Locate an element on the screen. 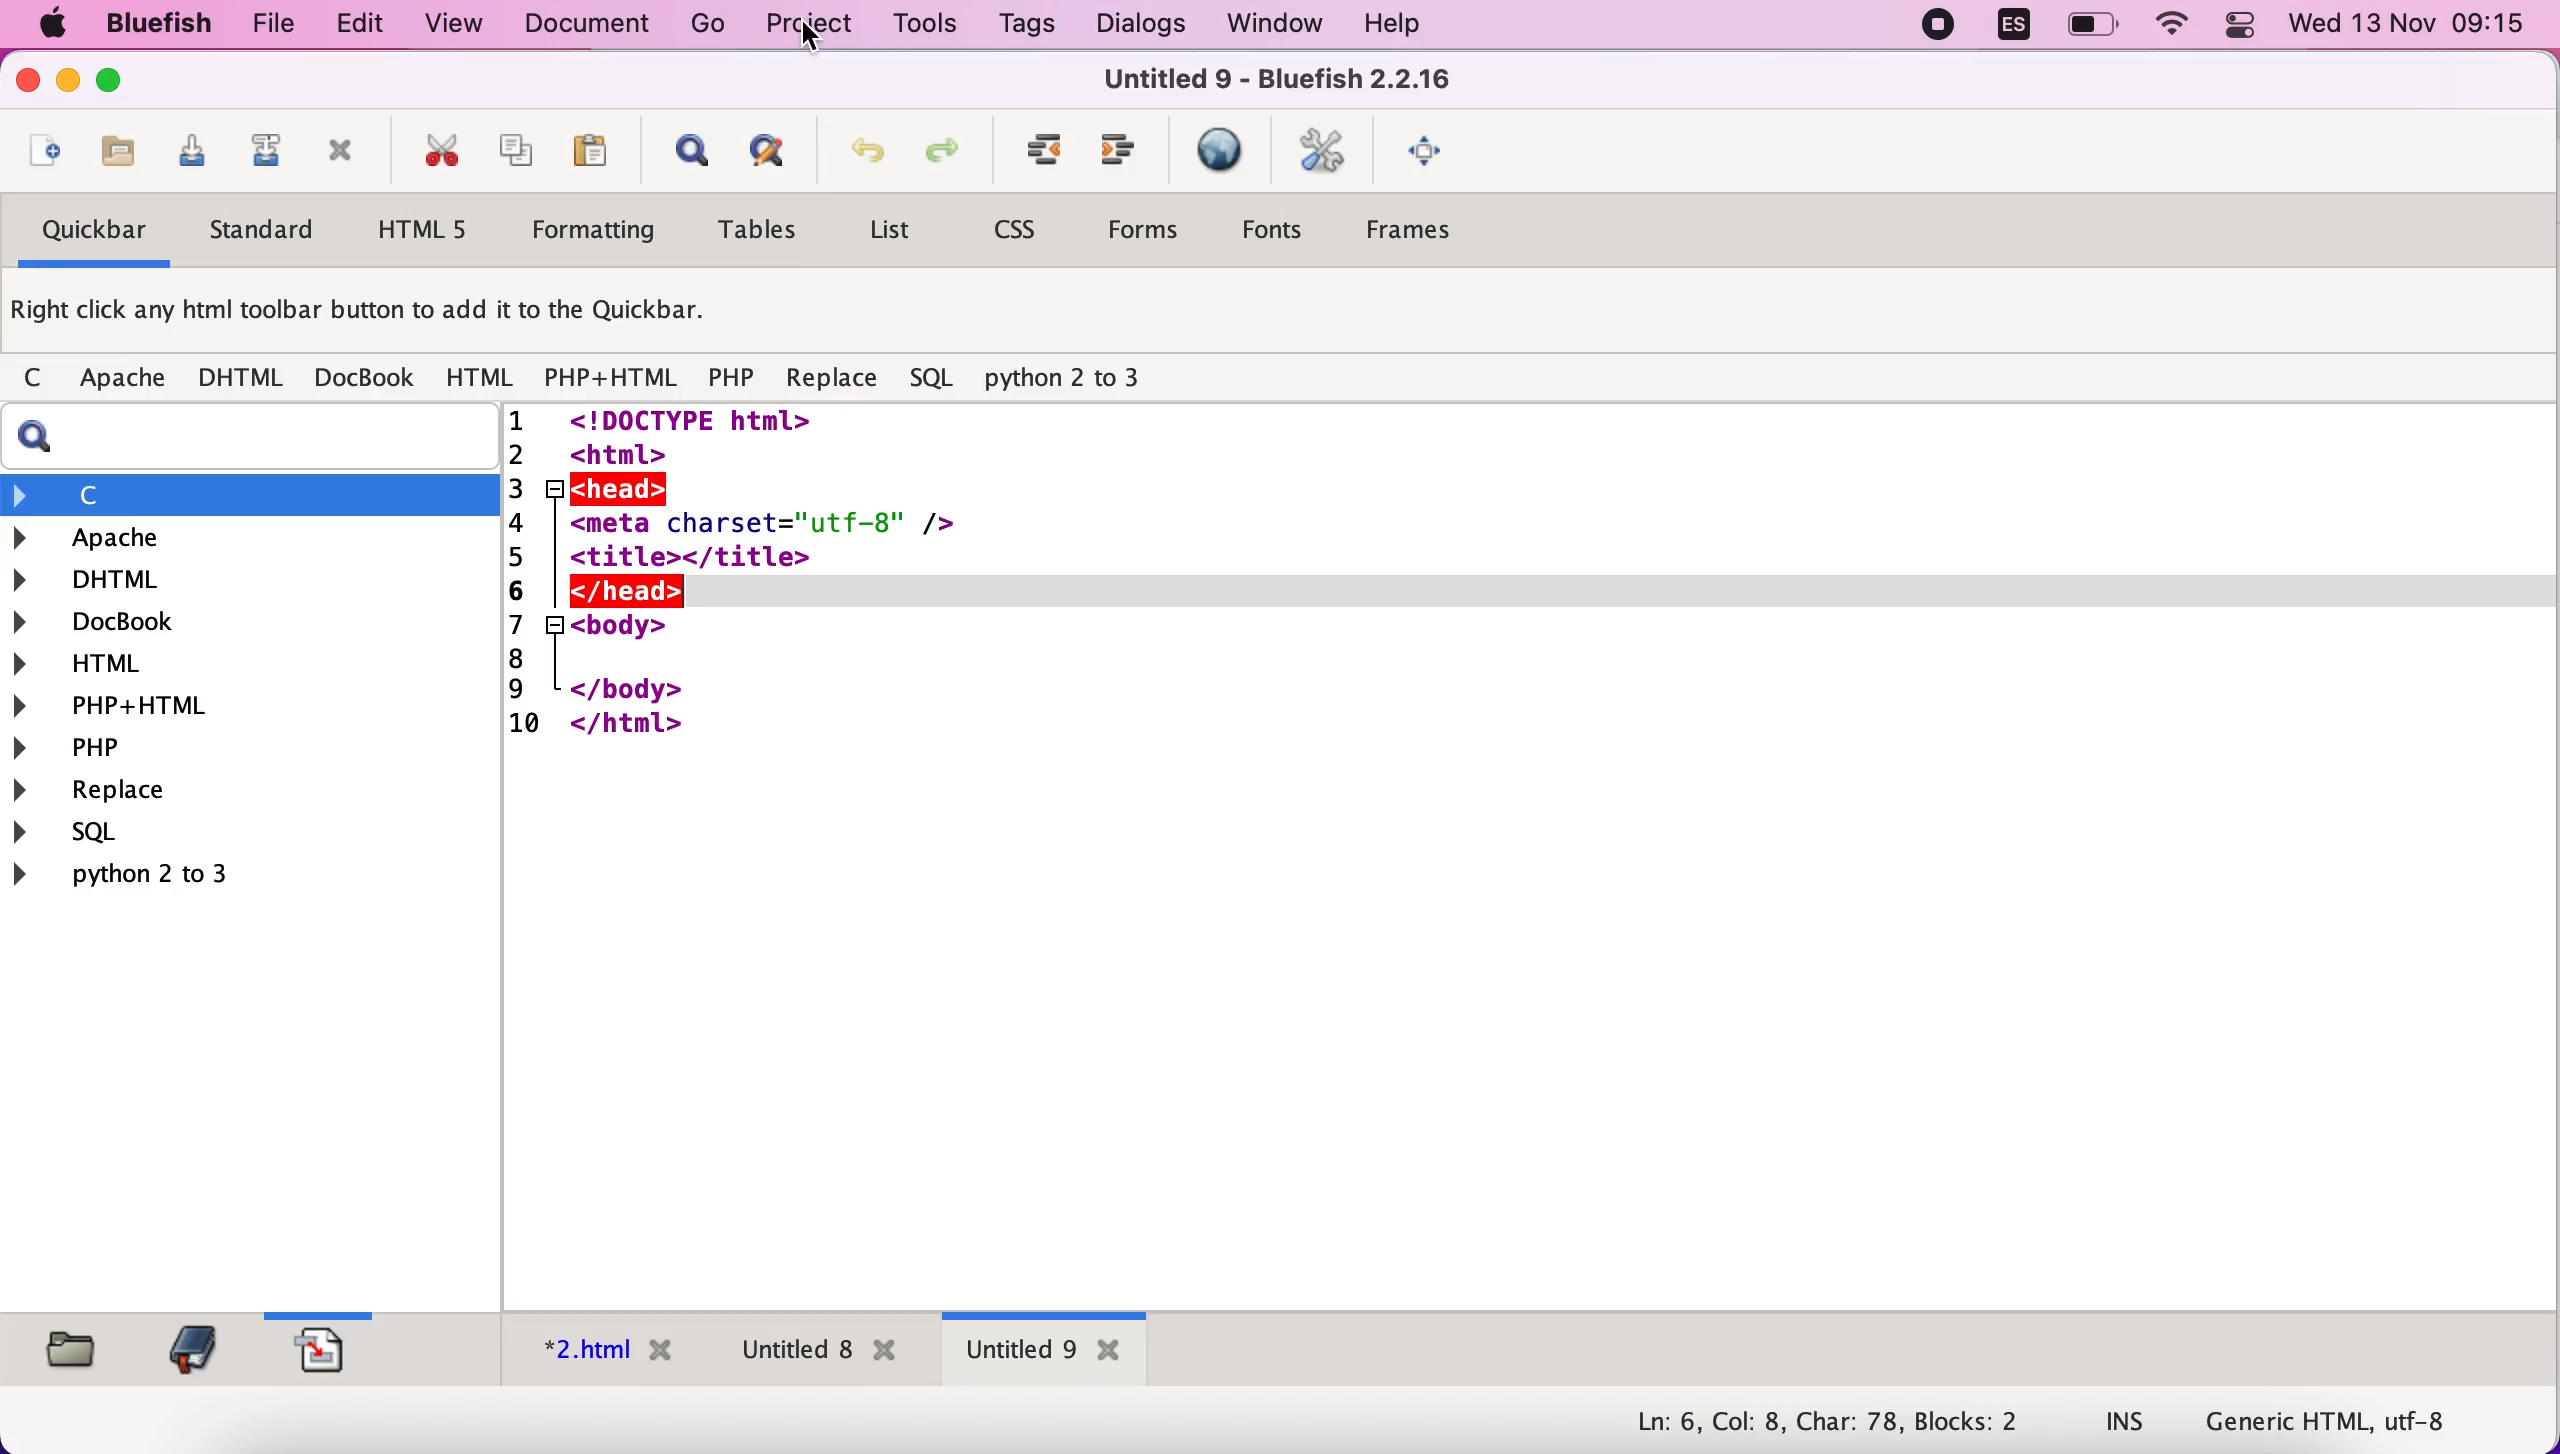 Image resolution: width=2560 pixels, height=1454 pixels. cut is located at coordinates (434, 154).